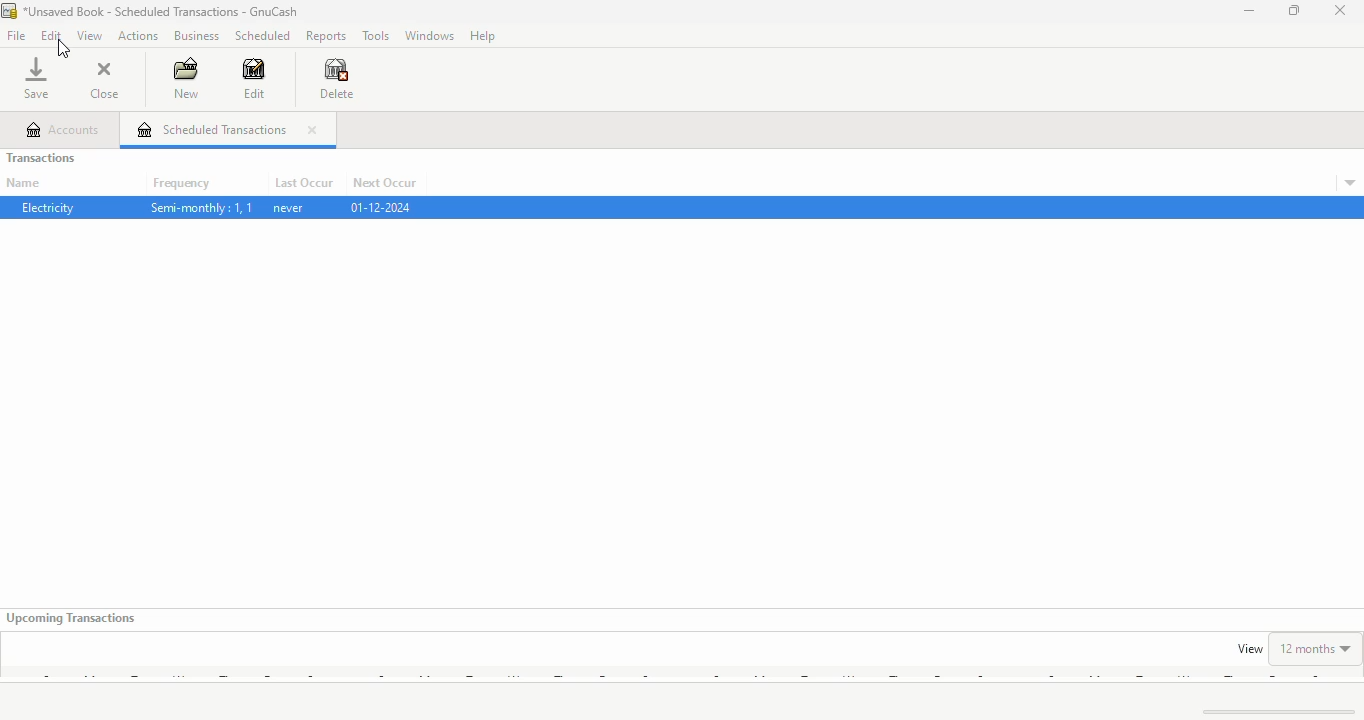  I want to click on maximize, so click(1293, 10).